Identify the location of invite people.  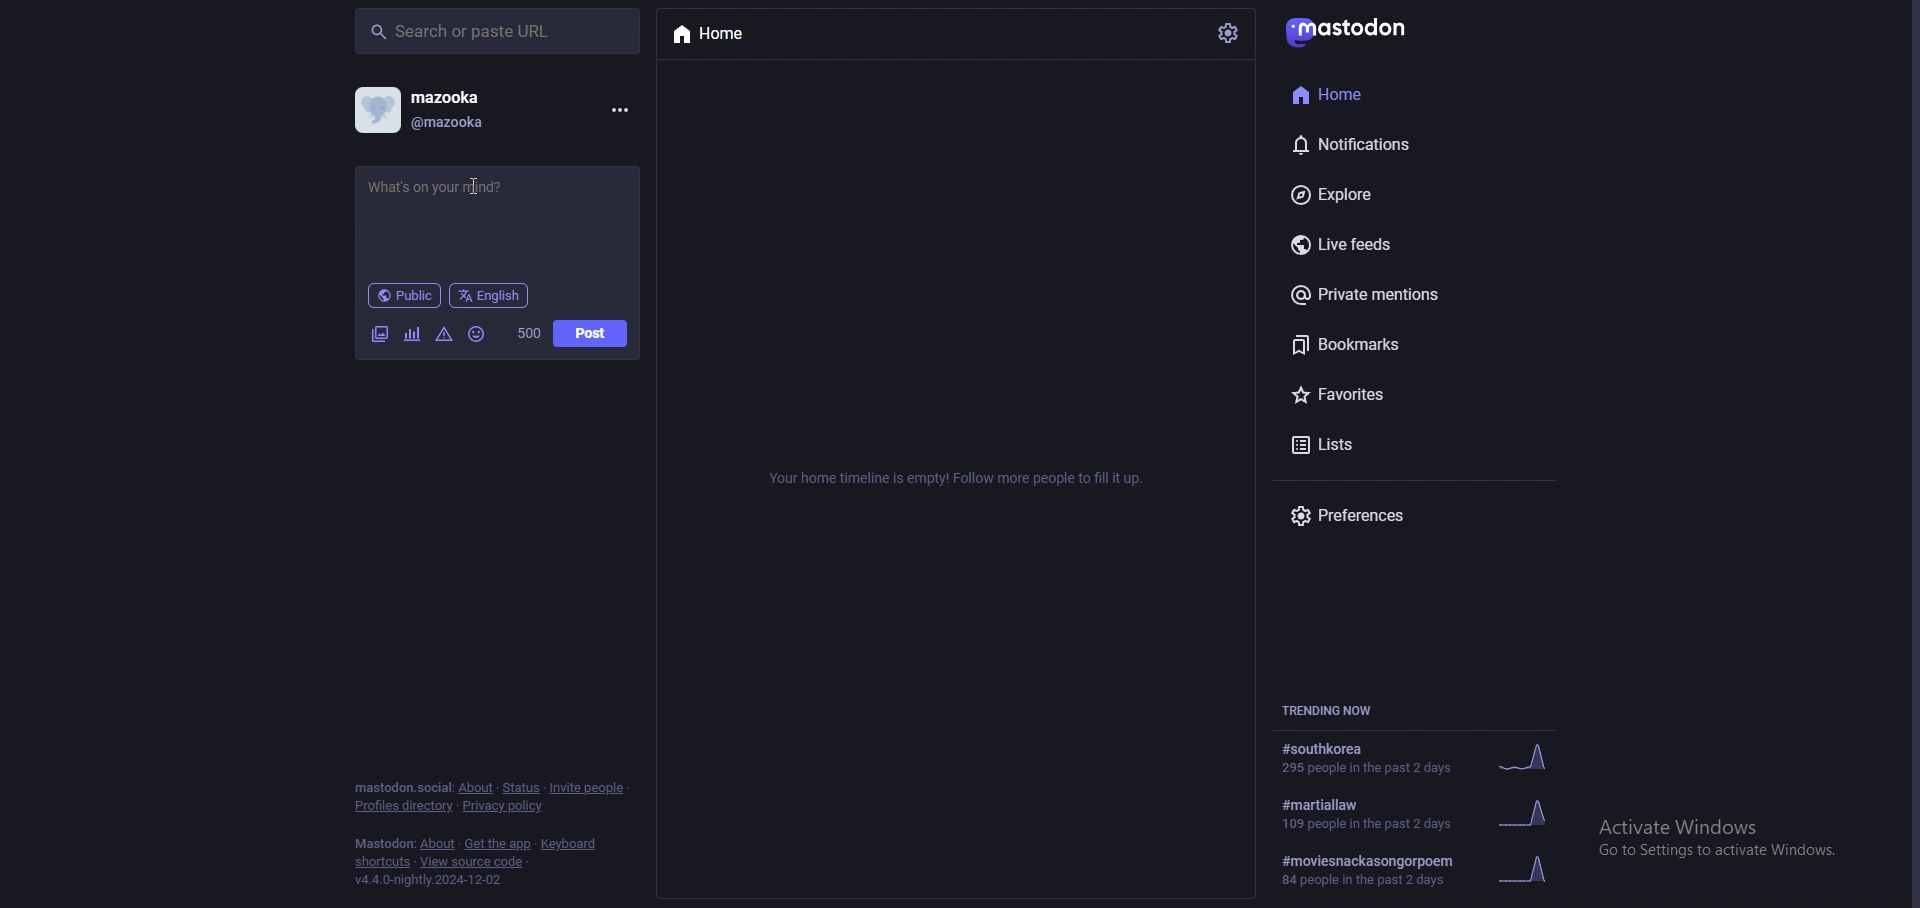
(590, 786).